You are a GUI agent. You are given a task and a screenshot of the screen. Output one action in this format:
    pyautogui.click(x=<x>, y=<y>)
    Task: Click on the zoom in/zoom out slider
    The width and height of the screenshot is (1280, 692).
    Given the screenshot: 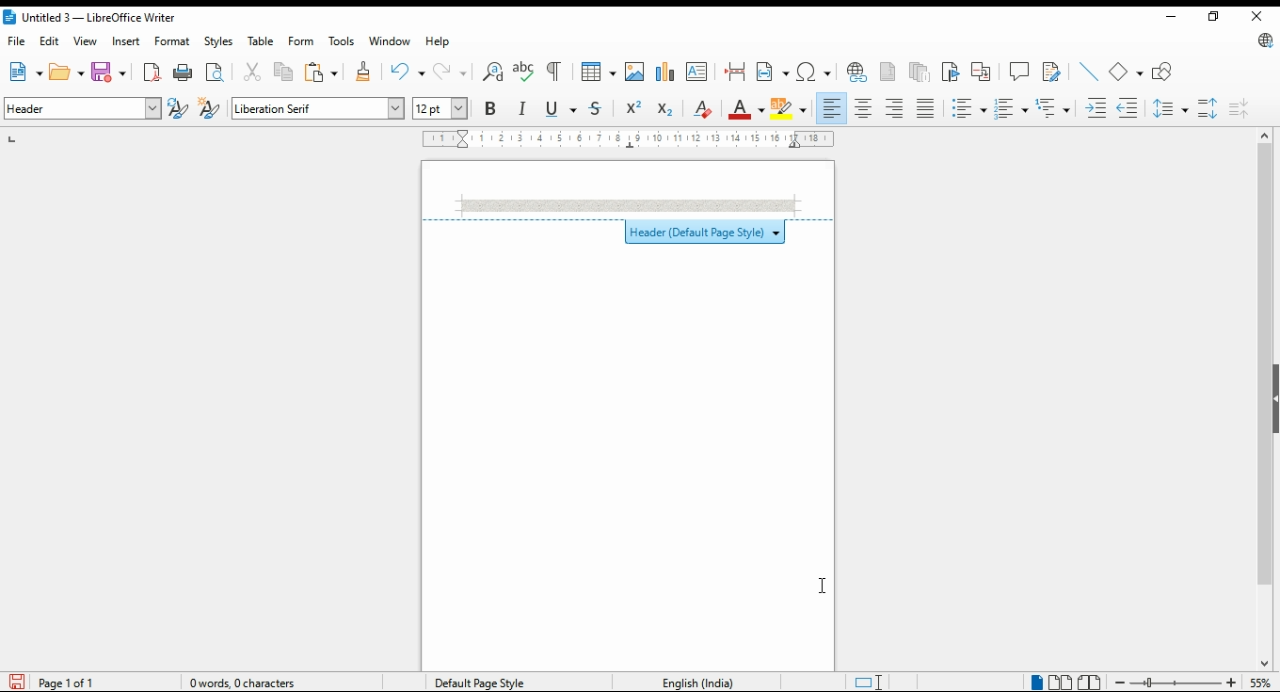 What is the action you would take?
    pyautogui.click(x=1173, y=682)
    